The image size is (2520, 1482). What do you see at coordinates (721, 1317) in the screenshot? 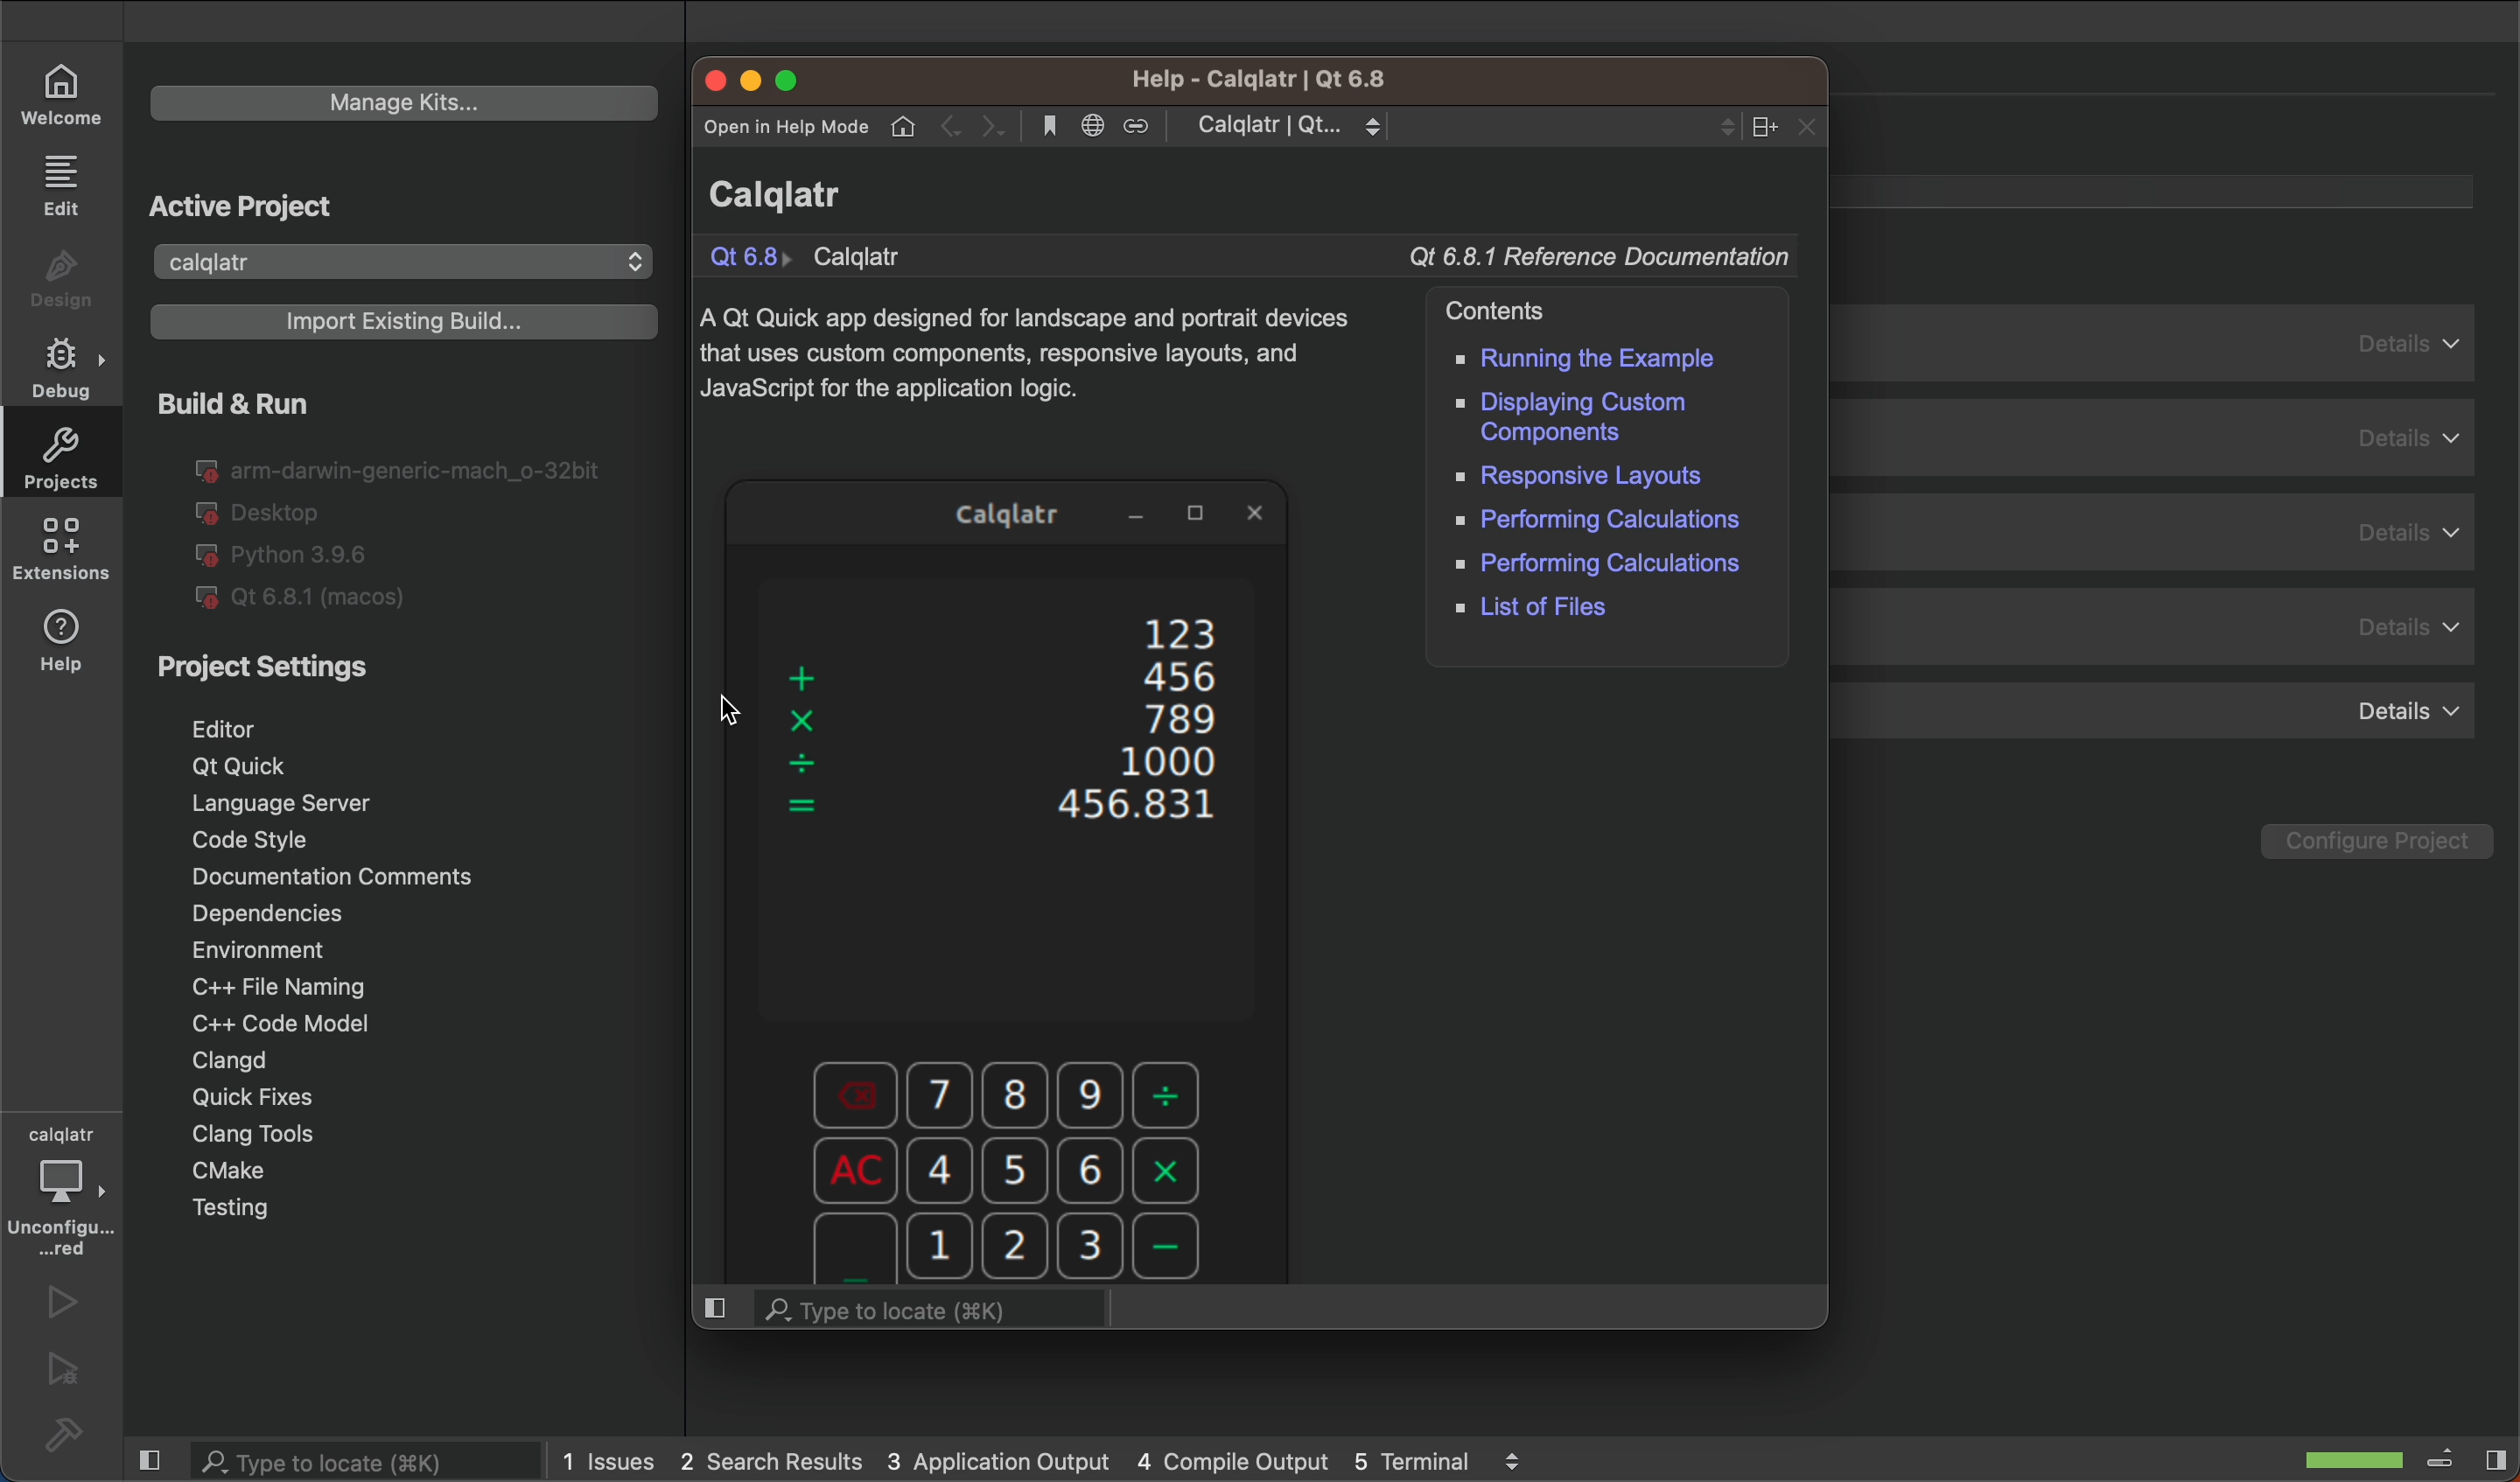
I see `split` at bounding box center [721, 1317].